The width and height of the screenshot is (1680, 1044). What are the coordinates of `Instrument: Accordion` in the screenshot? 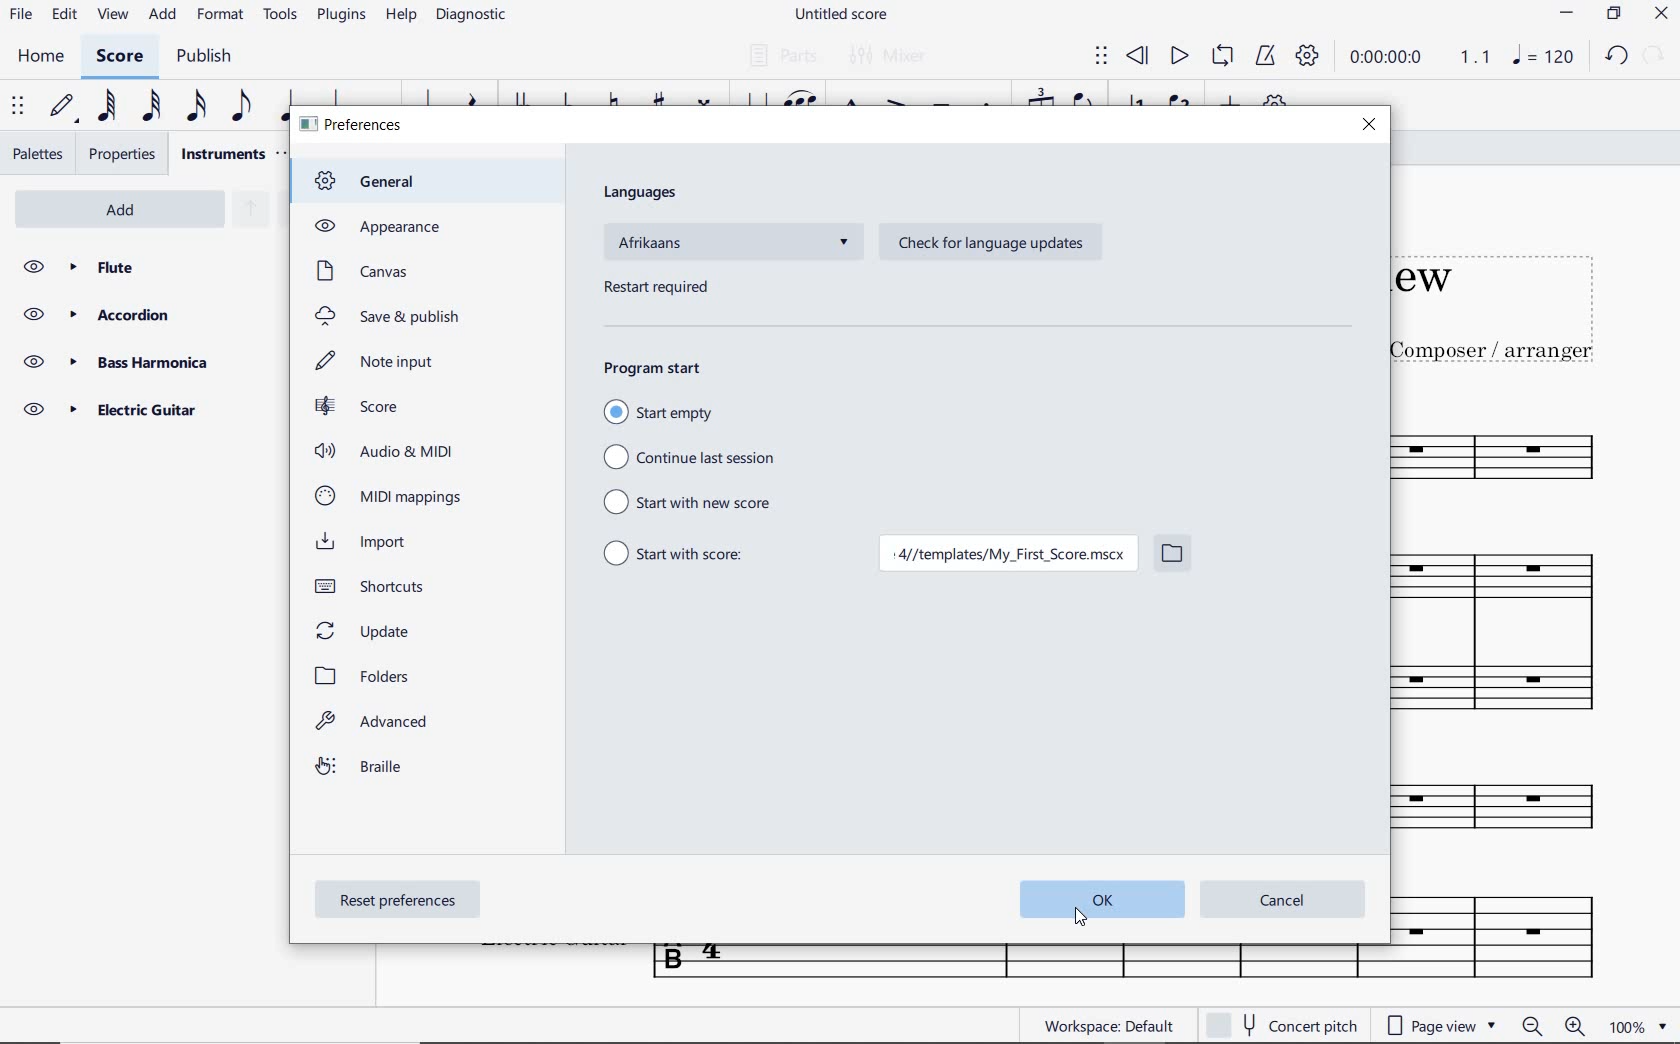 It's located at (1520, 642).